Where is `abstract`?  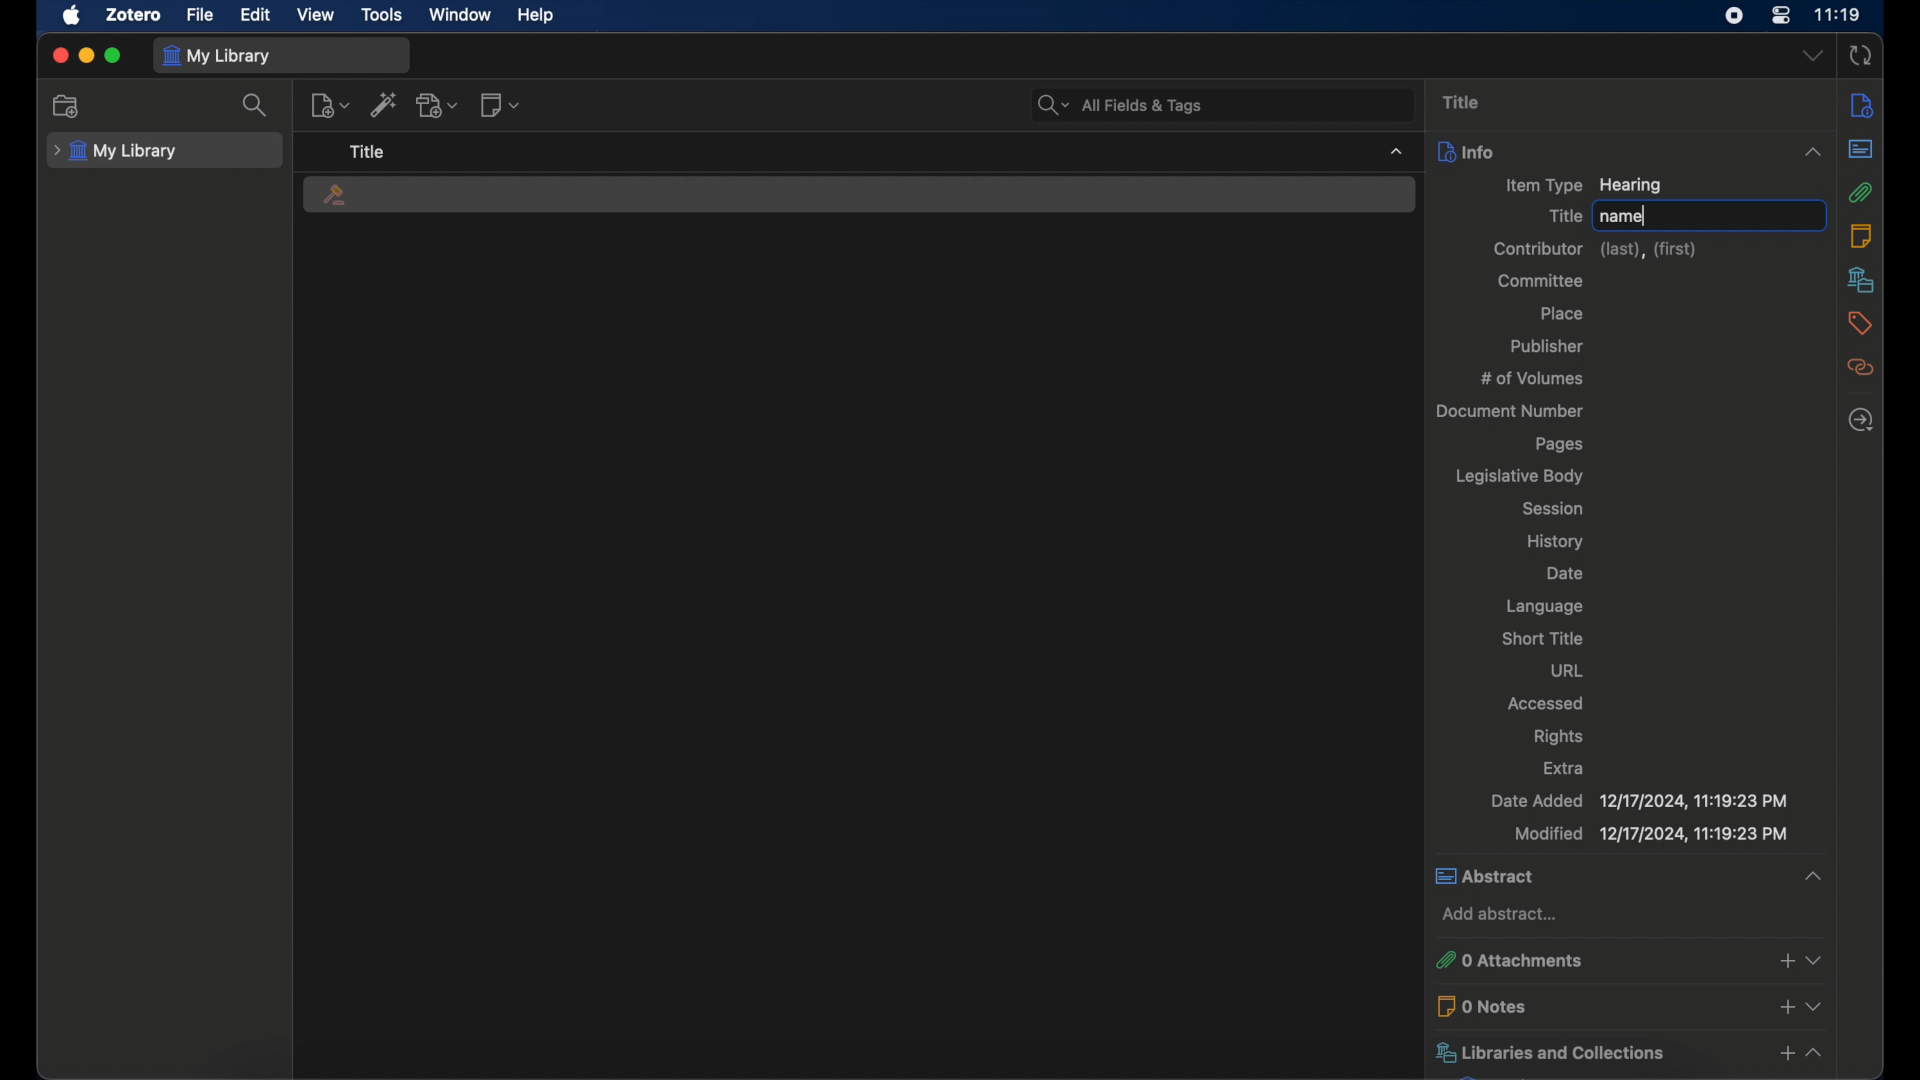
abstract is located at coordinates (1630, 877).